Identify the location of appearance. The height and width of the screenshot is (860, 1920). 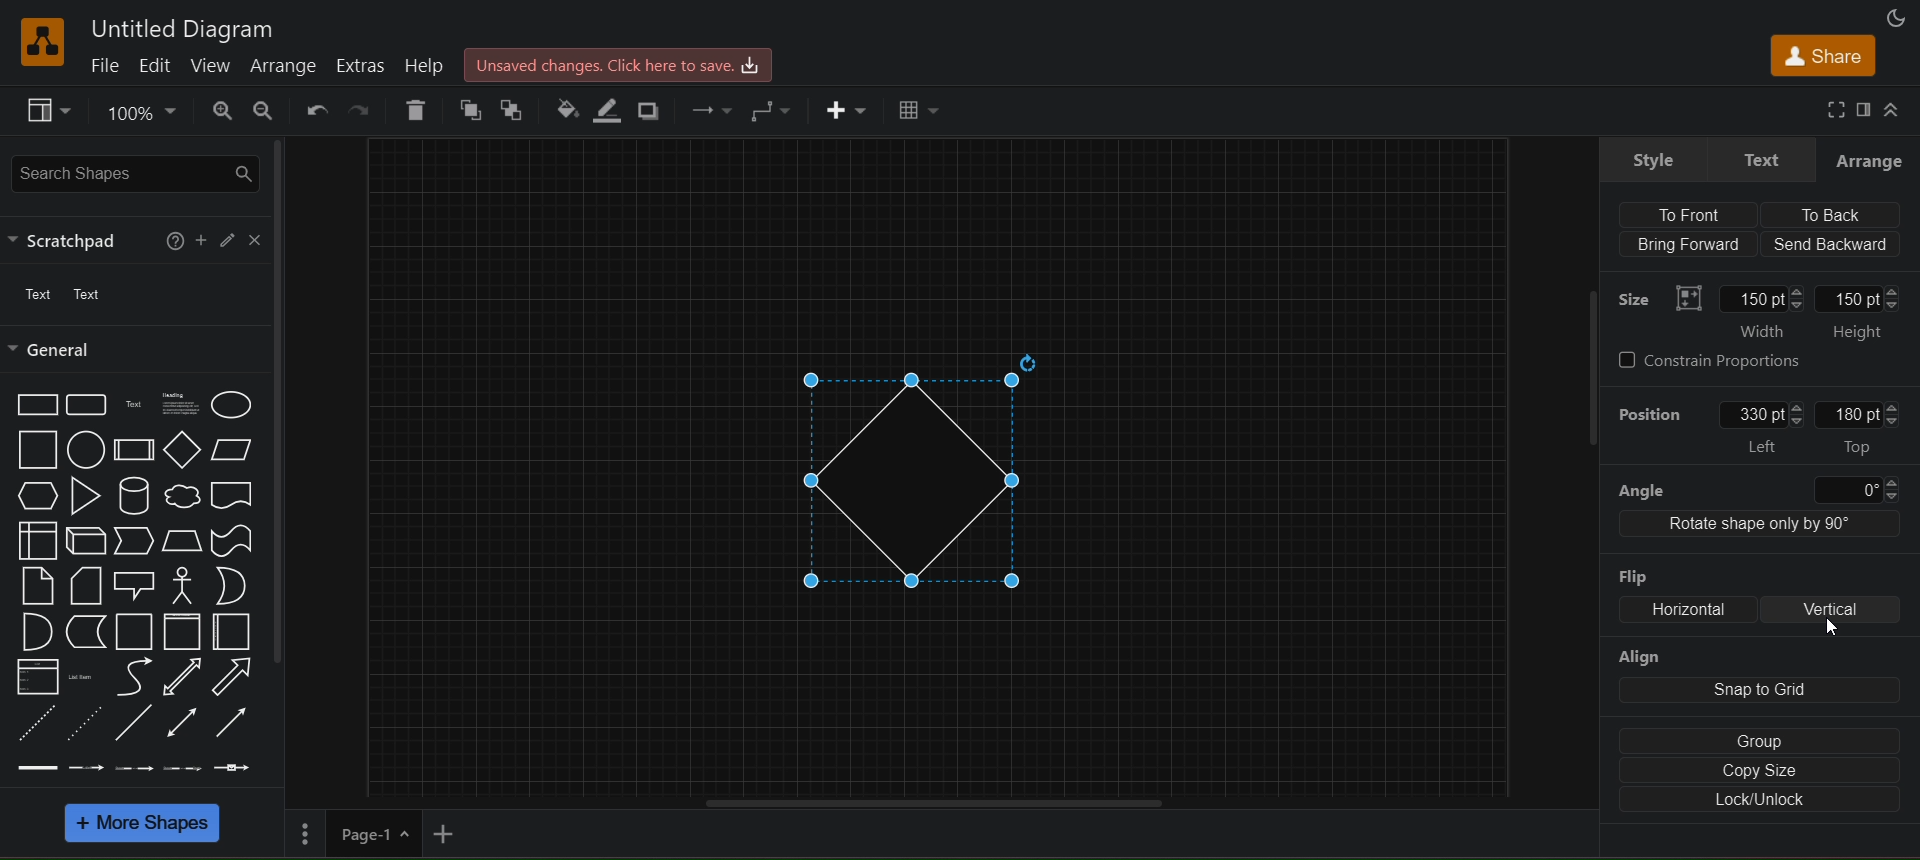
(1897, 18).